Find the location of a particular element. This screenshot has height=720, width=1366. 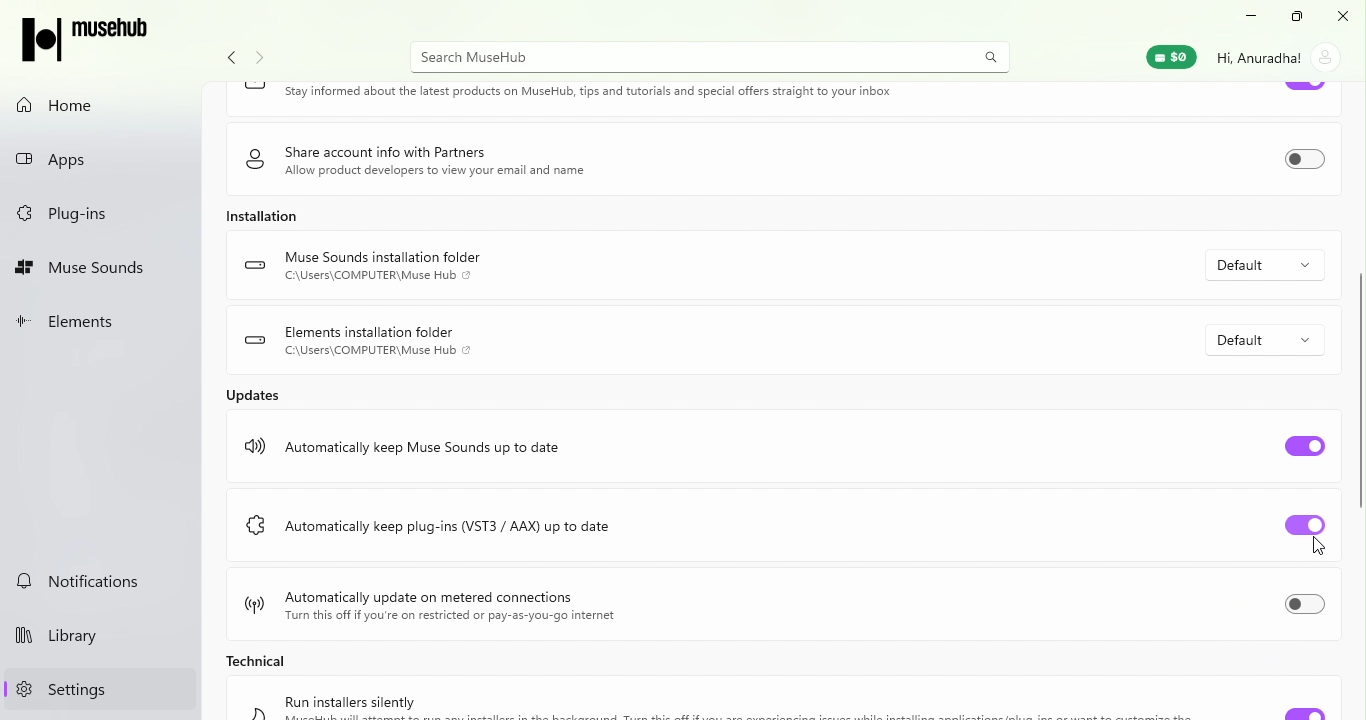

Default is located at coordinates (1265, 265).